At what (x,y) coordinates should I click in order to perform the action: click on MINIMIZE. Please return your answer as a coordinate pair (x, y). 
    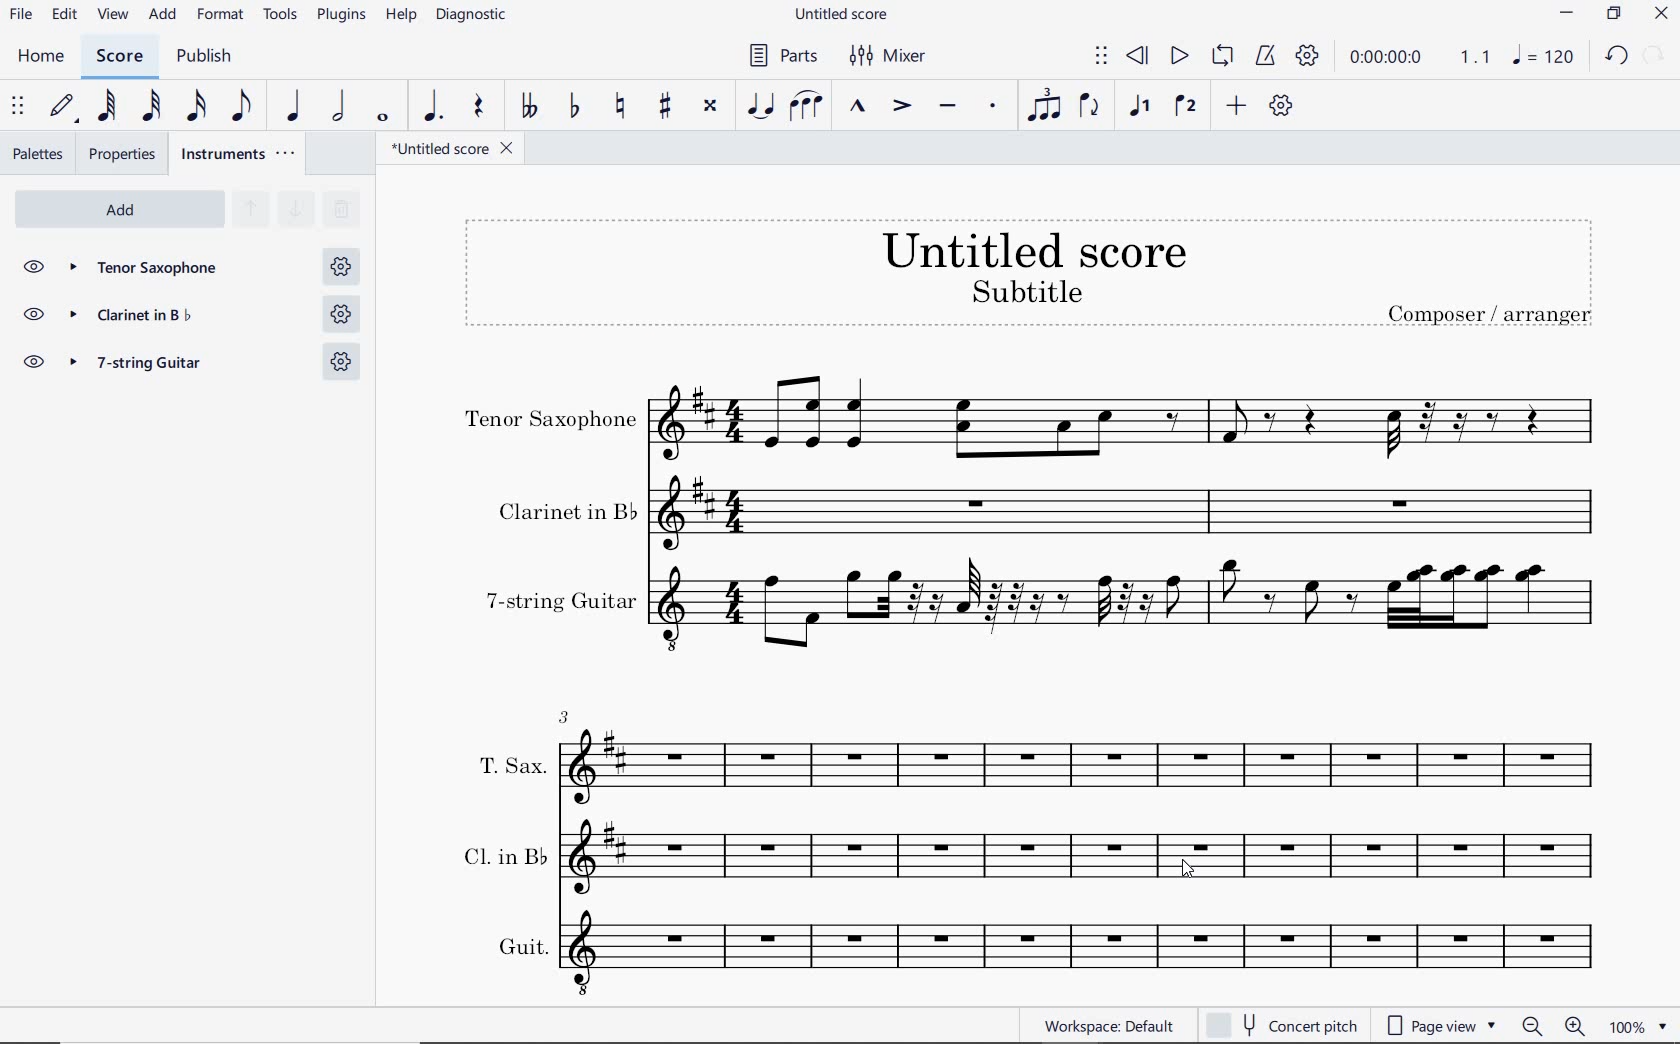
    Looking at the image, I should click on (1568, 15).